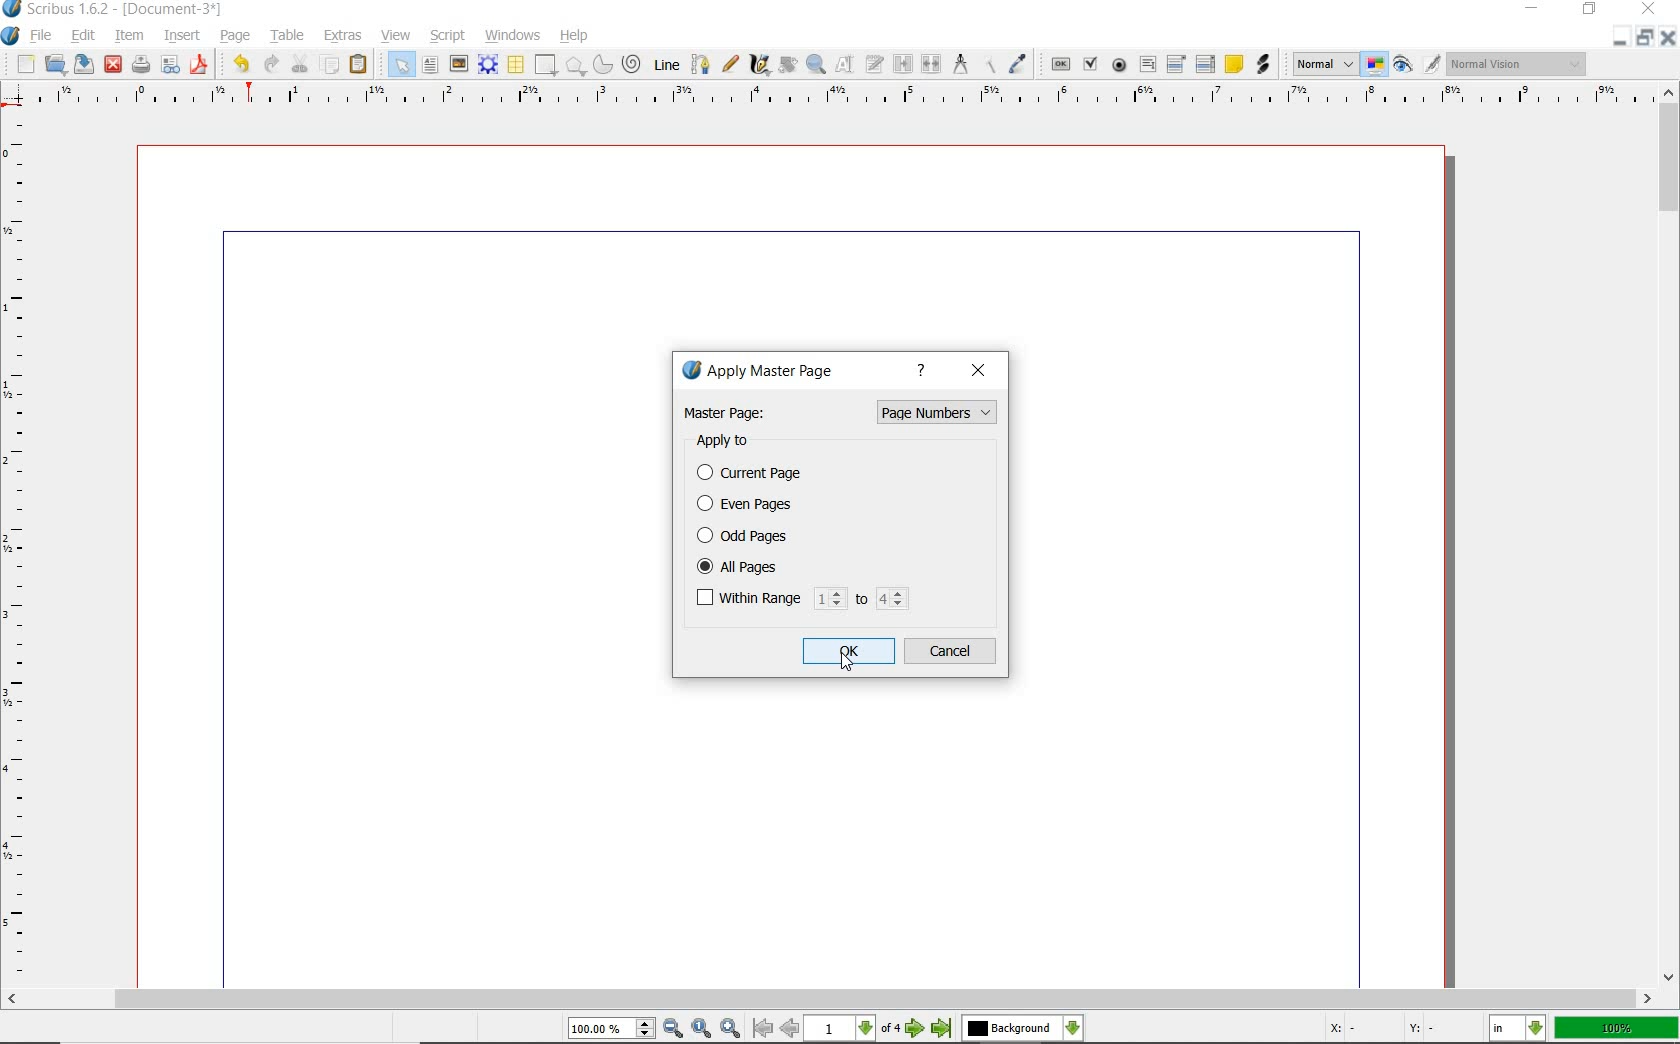 The height and width of the screenshot is (1044, 1680). I want to click on select image preview mode: Normal, so click(1323, 63).